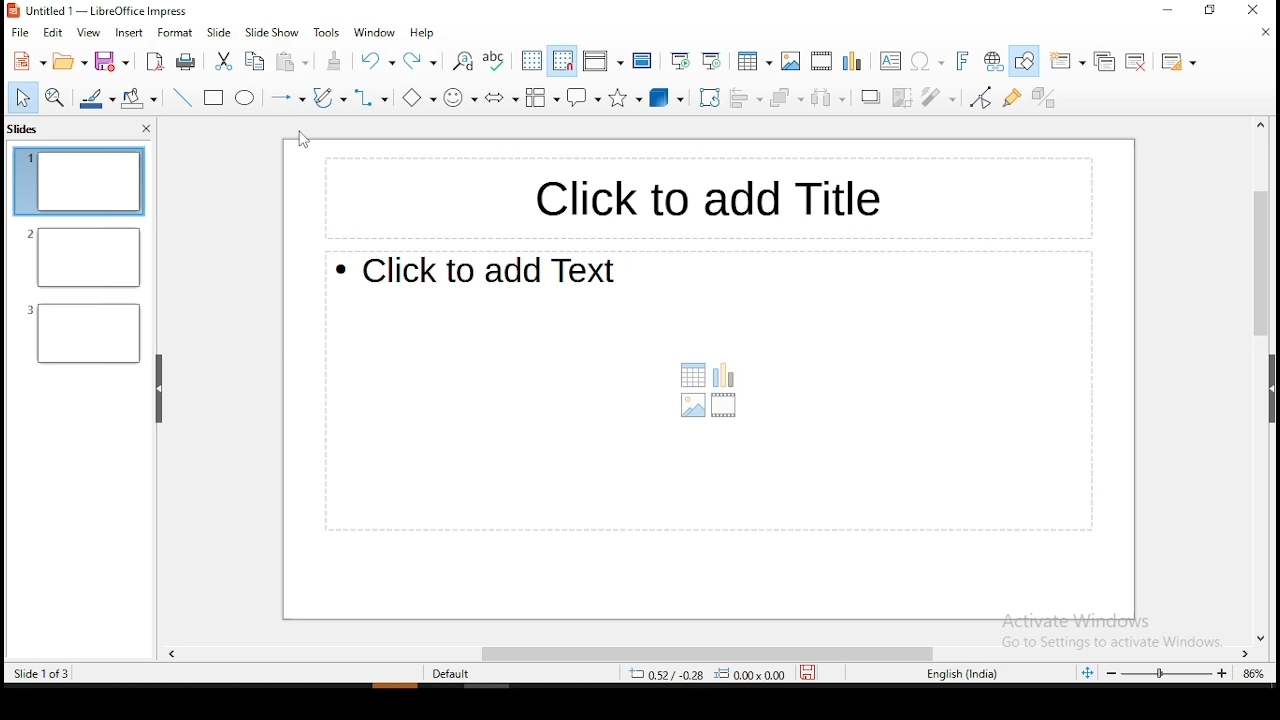  I want to click on close pane, so click(146, 129).